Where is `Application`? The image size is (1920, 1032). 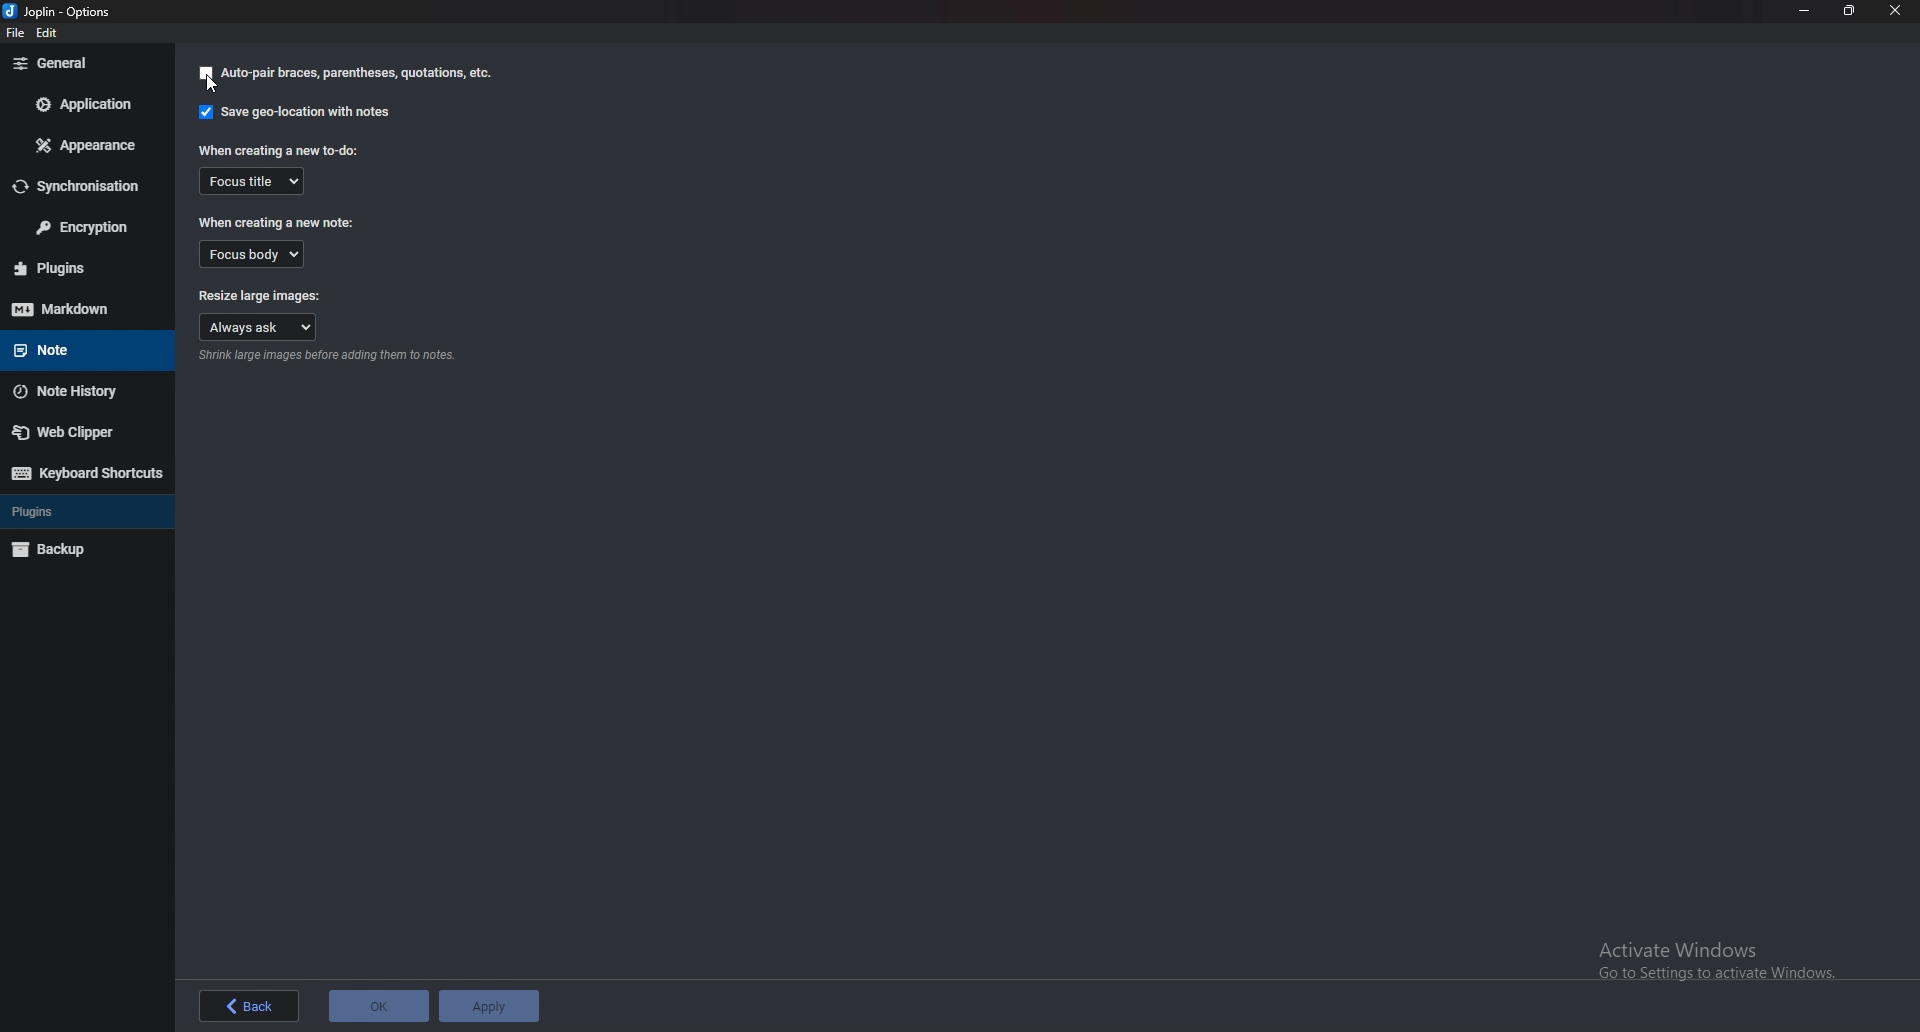 Application is located at coordinates (85, 104).